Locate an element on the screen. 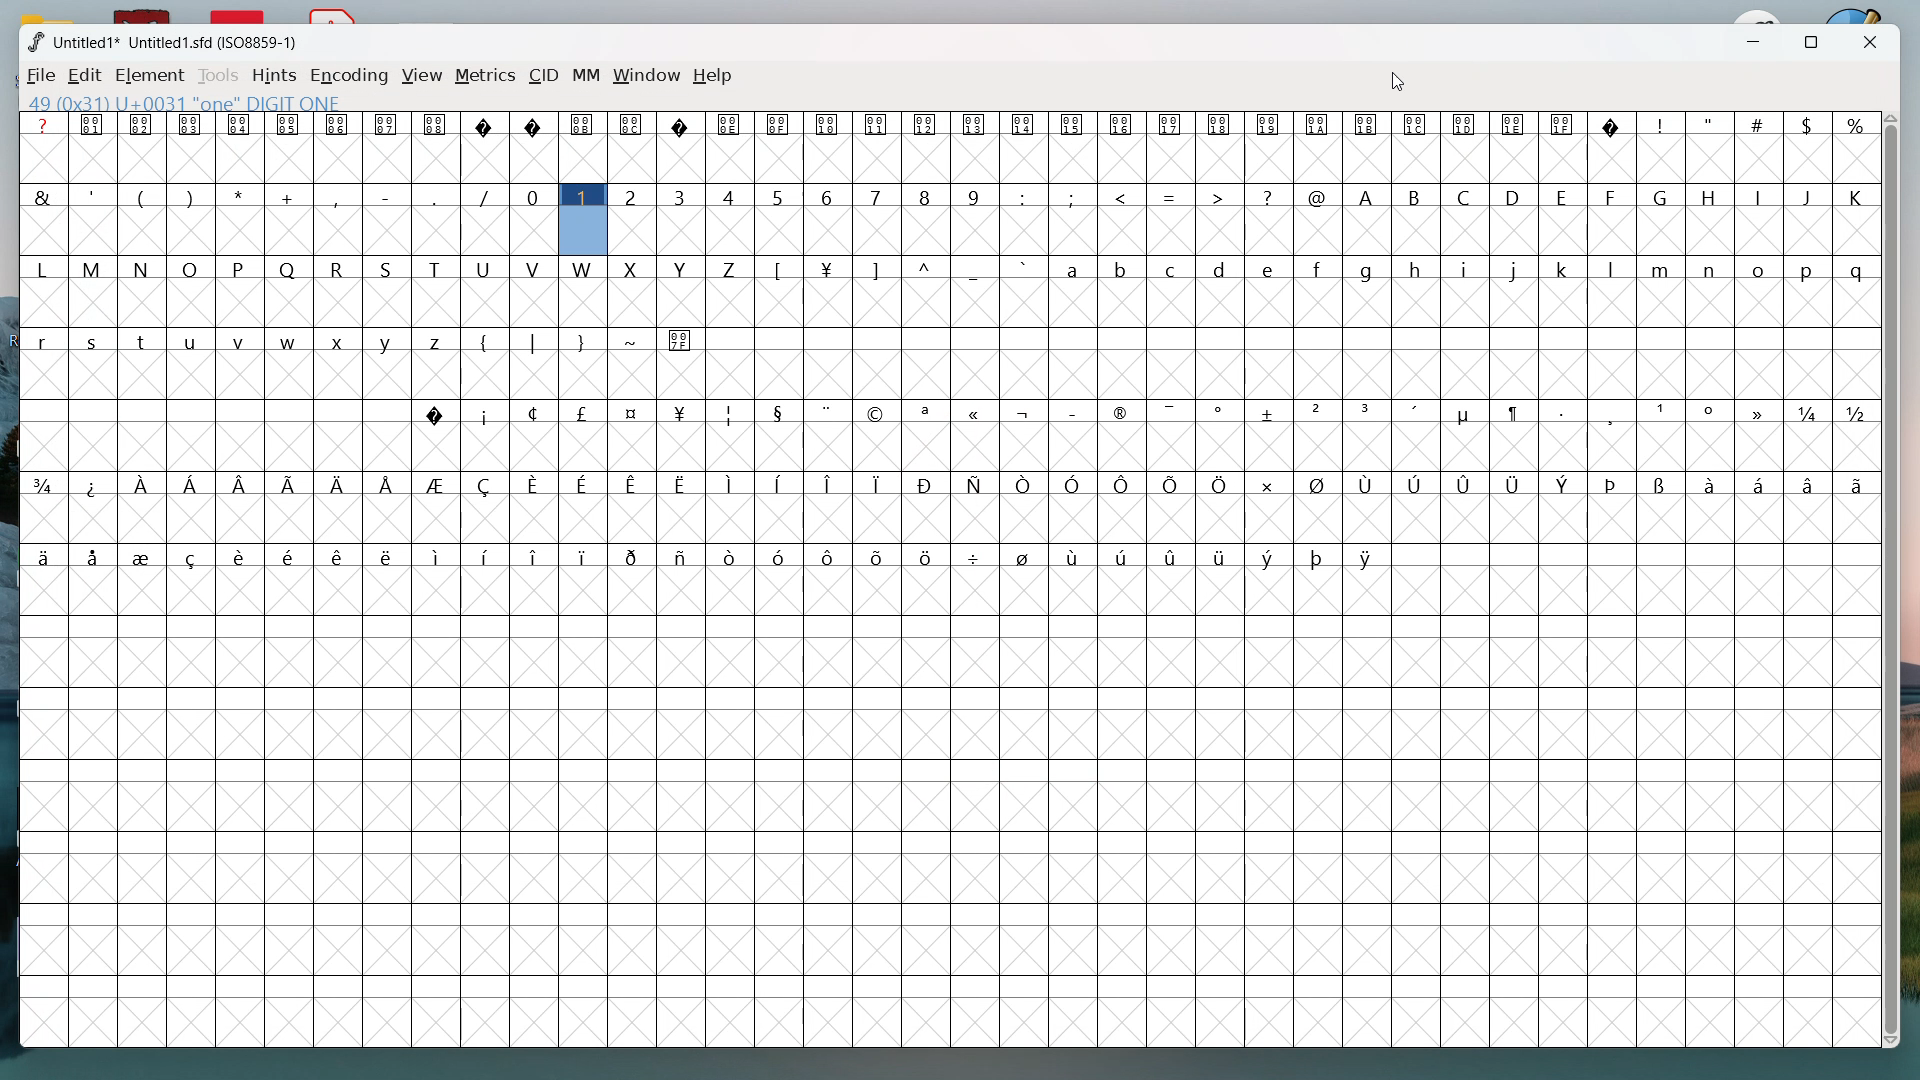  4 is located at coordinates (731, 196).